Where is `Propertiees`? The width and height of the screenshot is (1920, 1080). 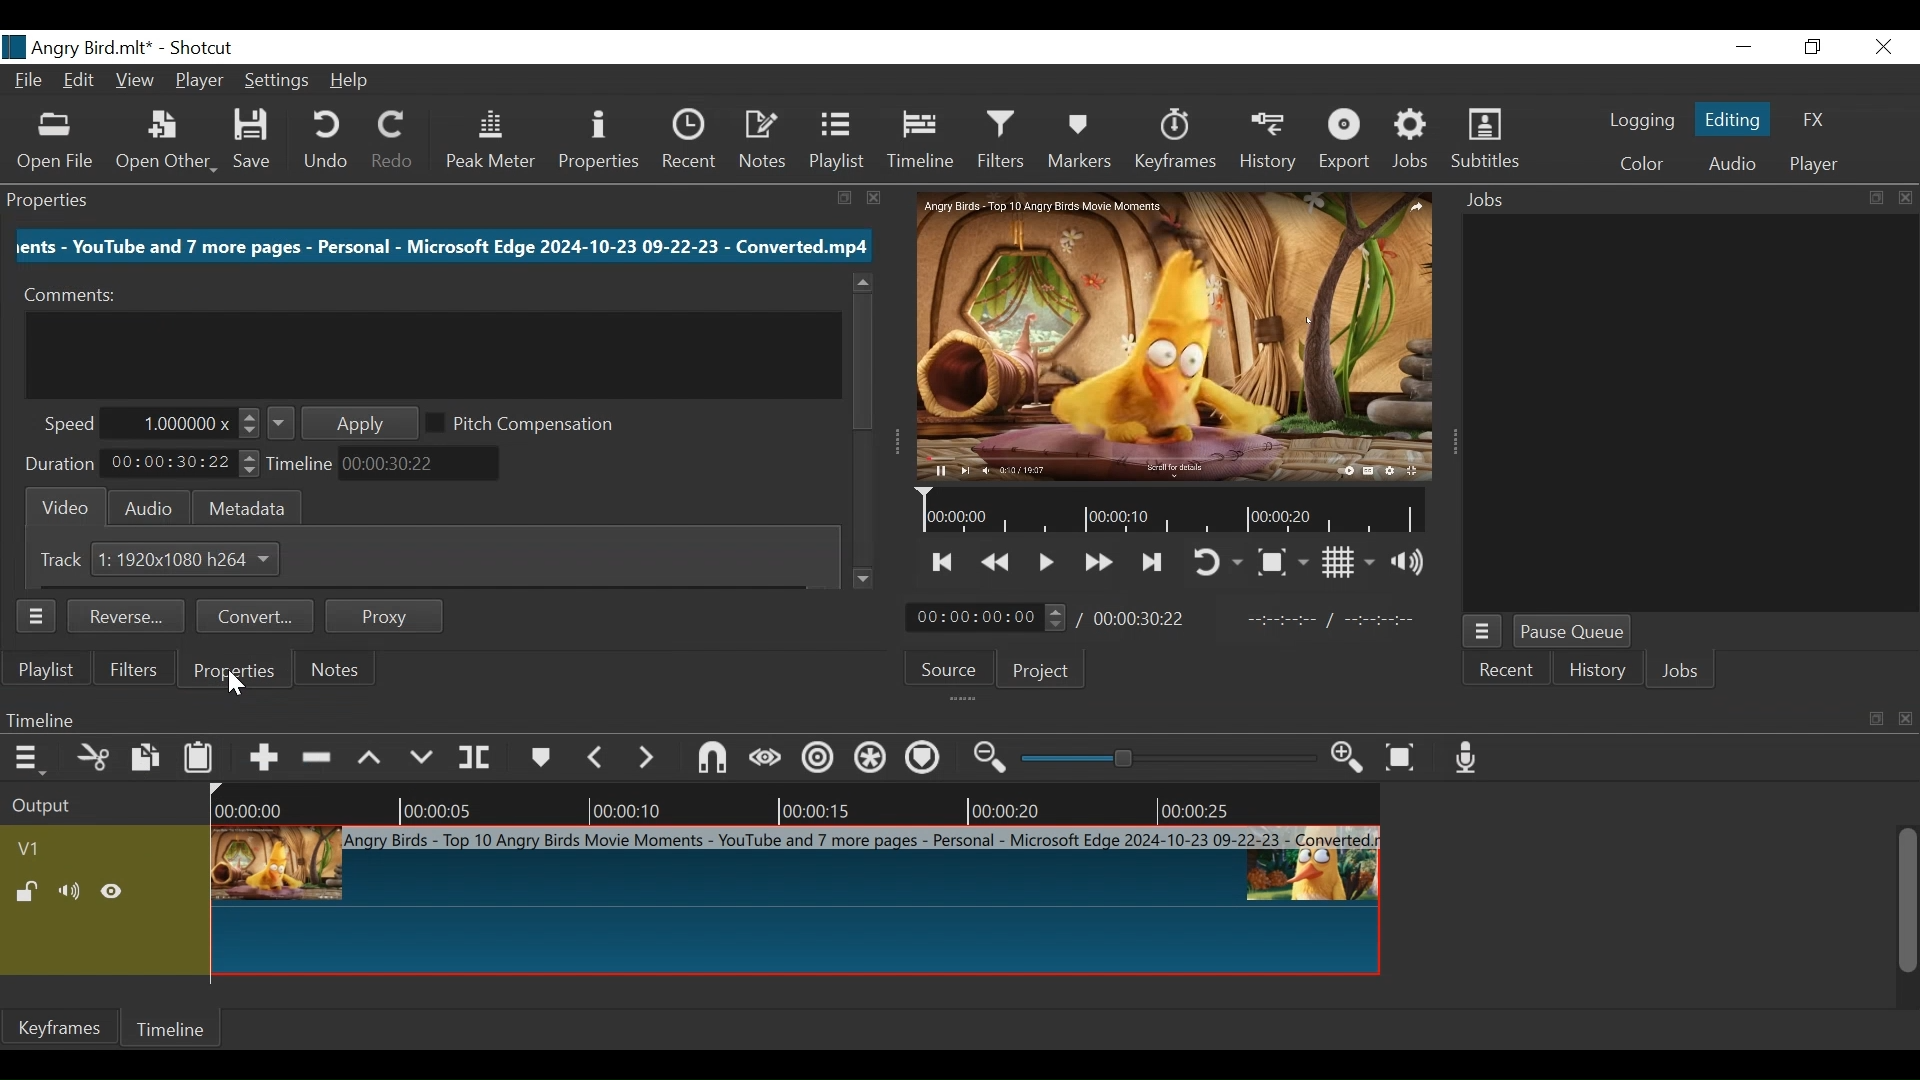 Propertiees is located at coordinates (233, 671).